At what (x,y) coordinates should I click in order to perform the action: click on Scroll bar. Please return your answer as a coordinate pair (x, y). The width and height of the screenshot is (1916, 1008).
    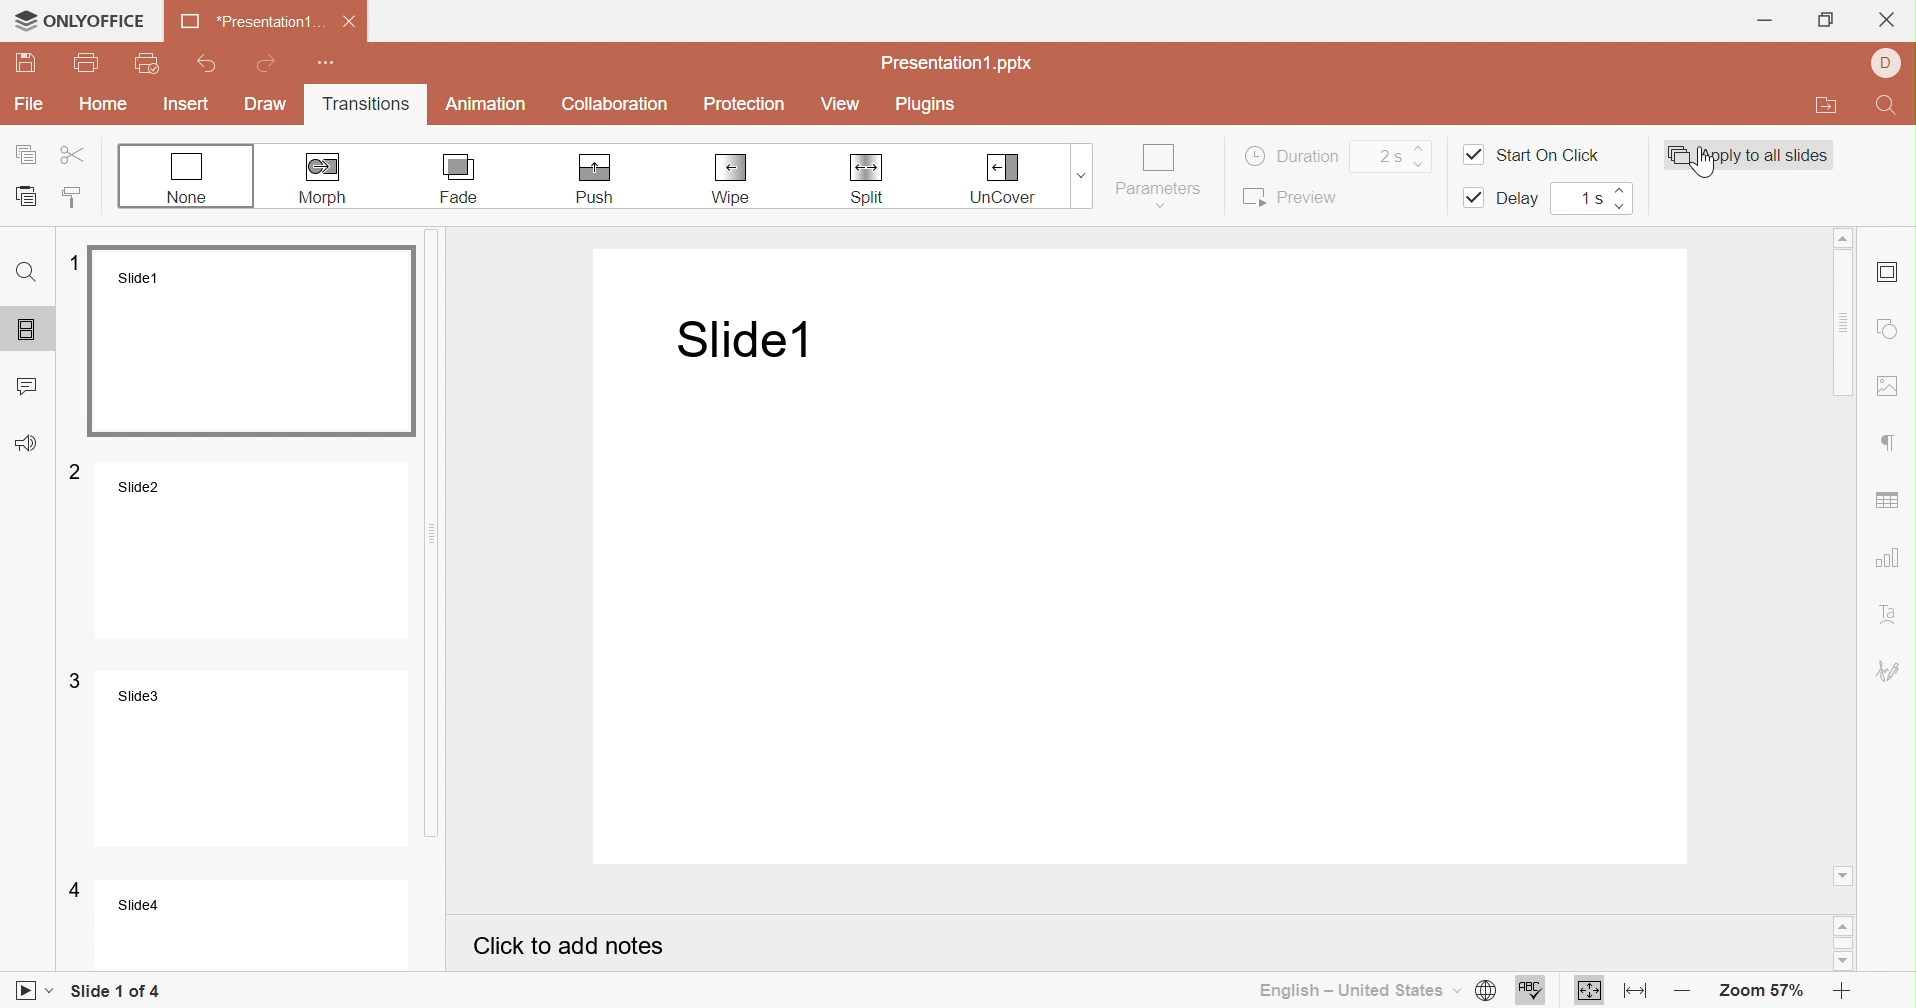
    Looking at the image, I should click on (1847, 323).